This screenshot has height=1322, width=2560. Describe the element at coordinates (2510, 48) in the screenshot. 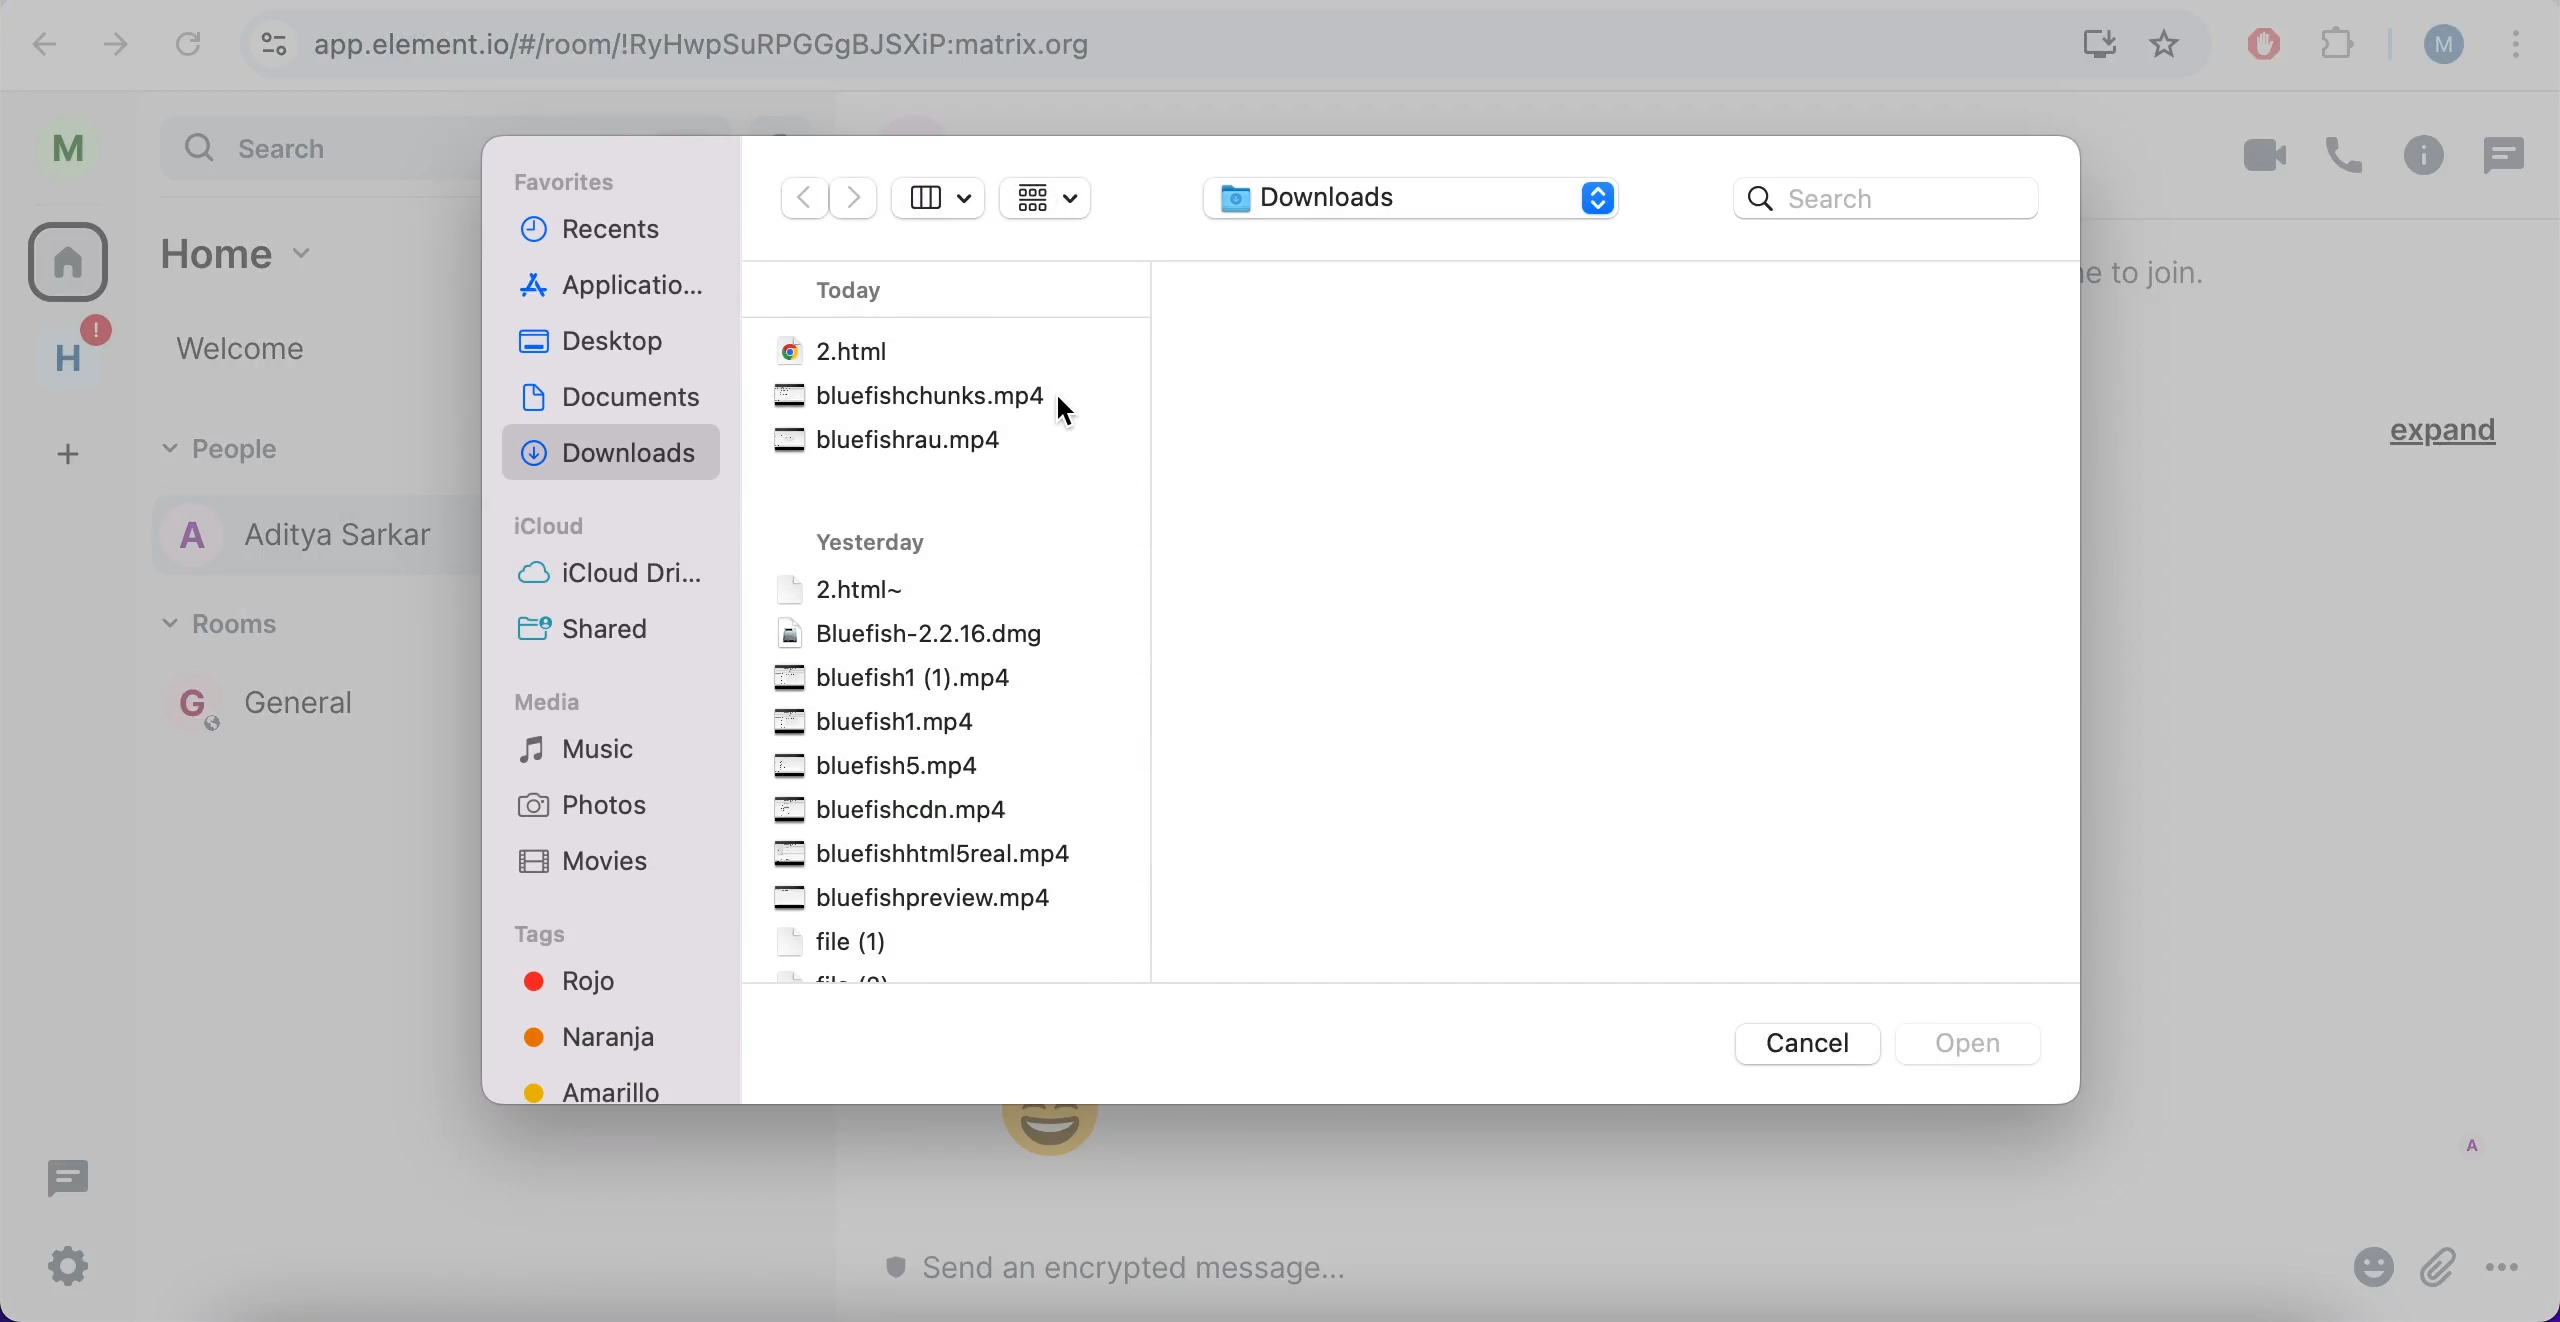

I see `list all tabs` at that location.